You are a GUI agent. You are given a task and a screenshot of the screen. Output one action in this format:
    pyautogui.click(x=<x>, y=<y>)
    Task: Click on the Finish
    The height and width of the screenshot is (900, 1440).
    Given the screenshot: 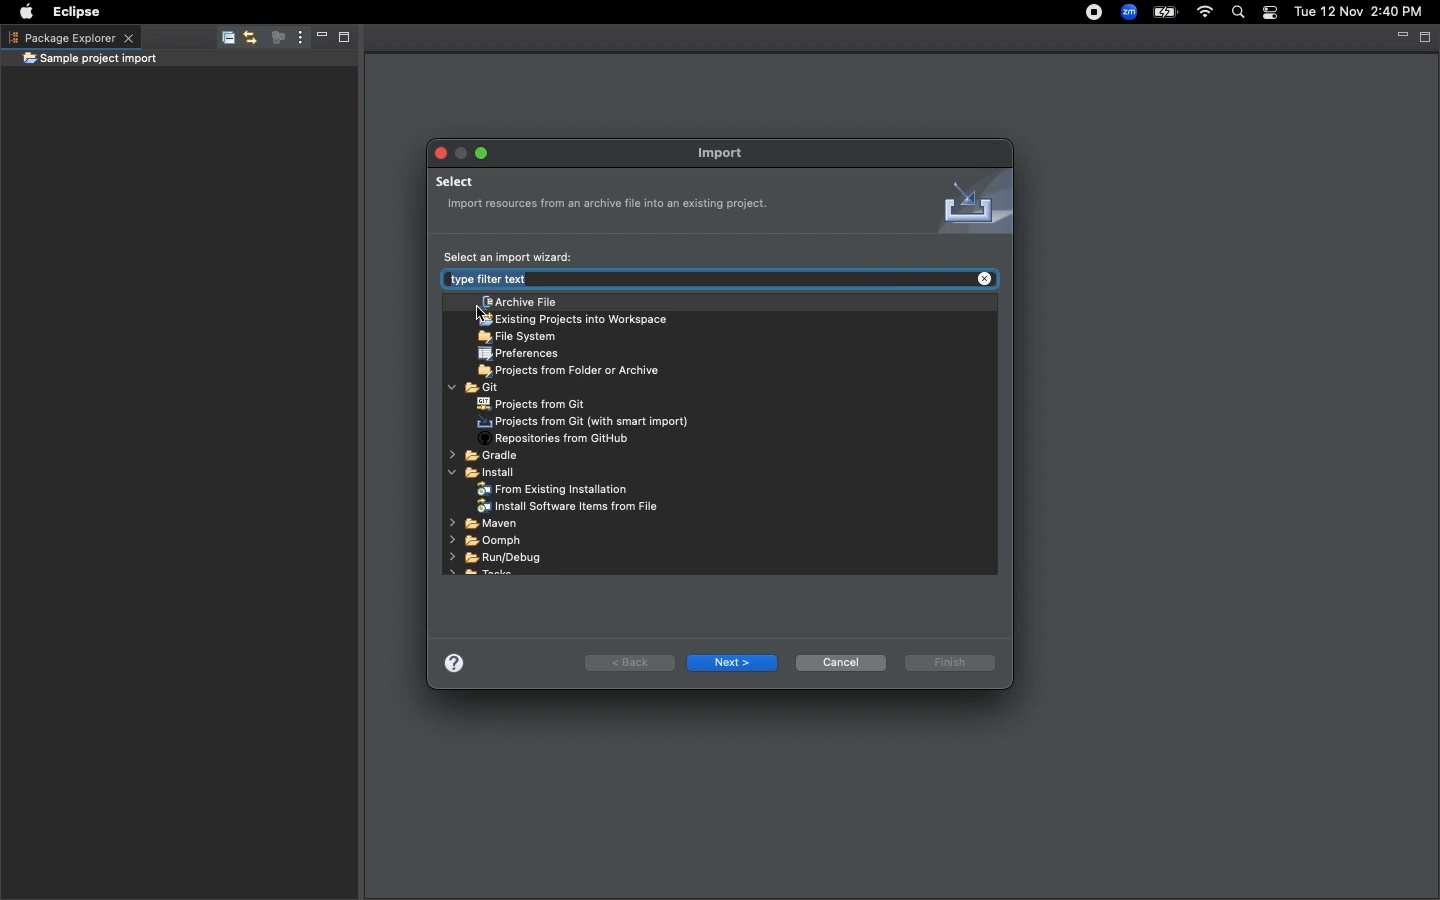 What is the action you would take?
    pyautogui.click(x=951, y=662)
    